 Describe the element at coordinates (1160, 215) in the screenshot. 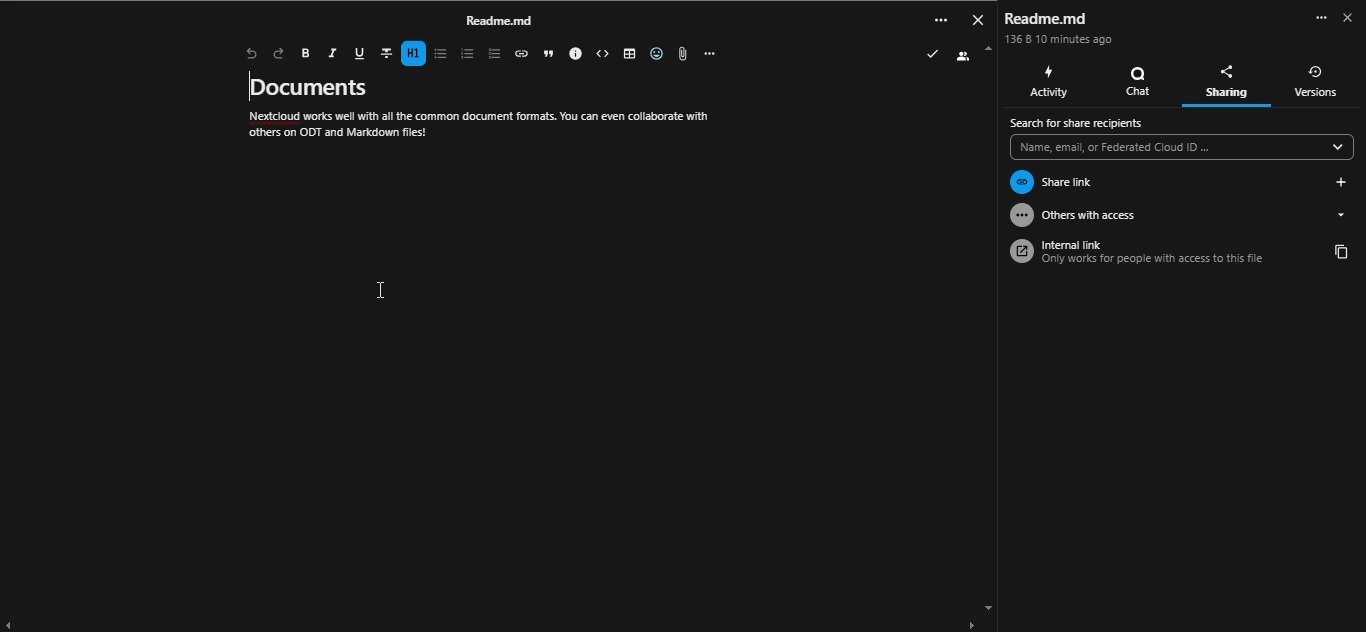

I see `others with access` at that location.